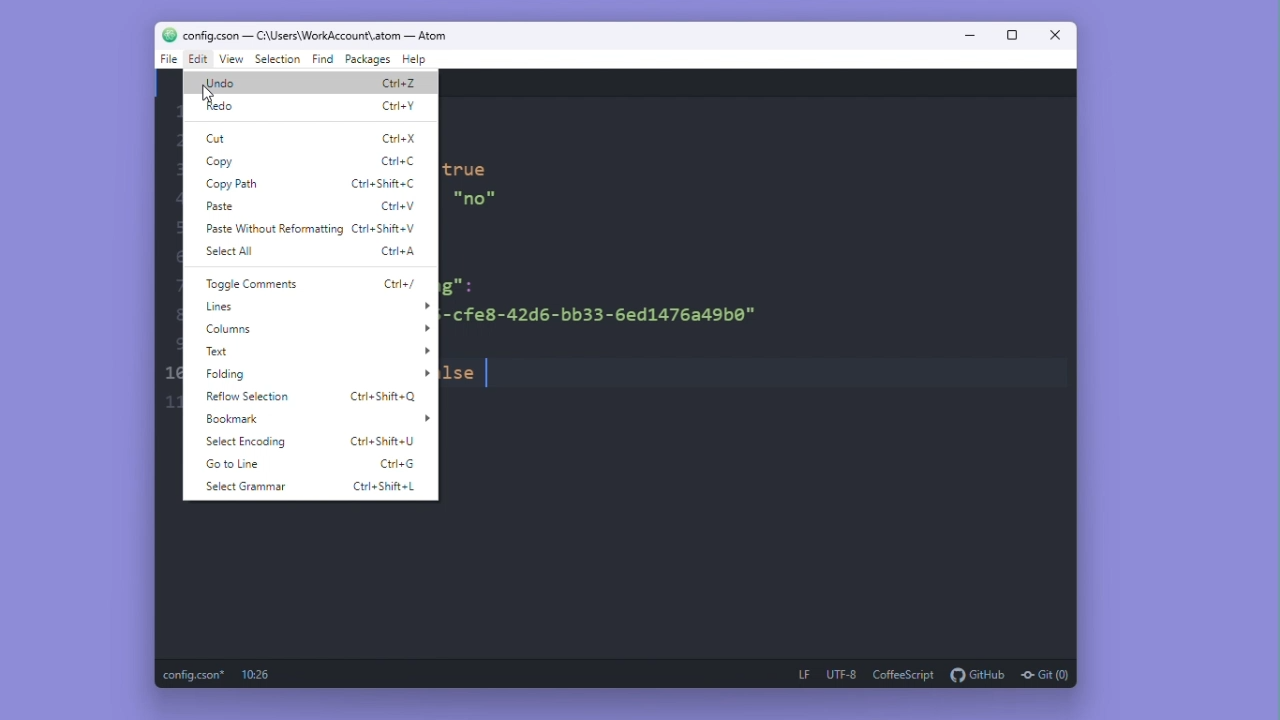 This screenshot has height=720, width=1280. What do you see at coordinates (221, 83) in the screenshot?
I see `undo` at bounding box center [221, 83].